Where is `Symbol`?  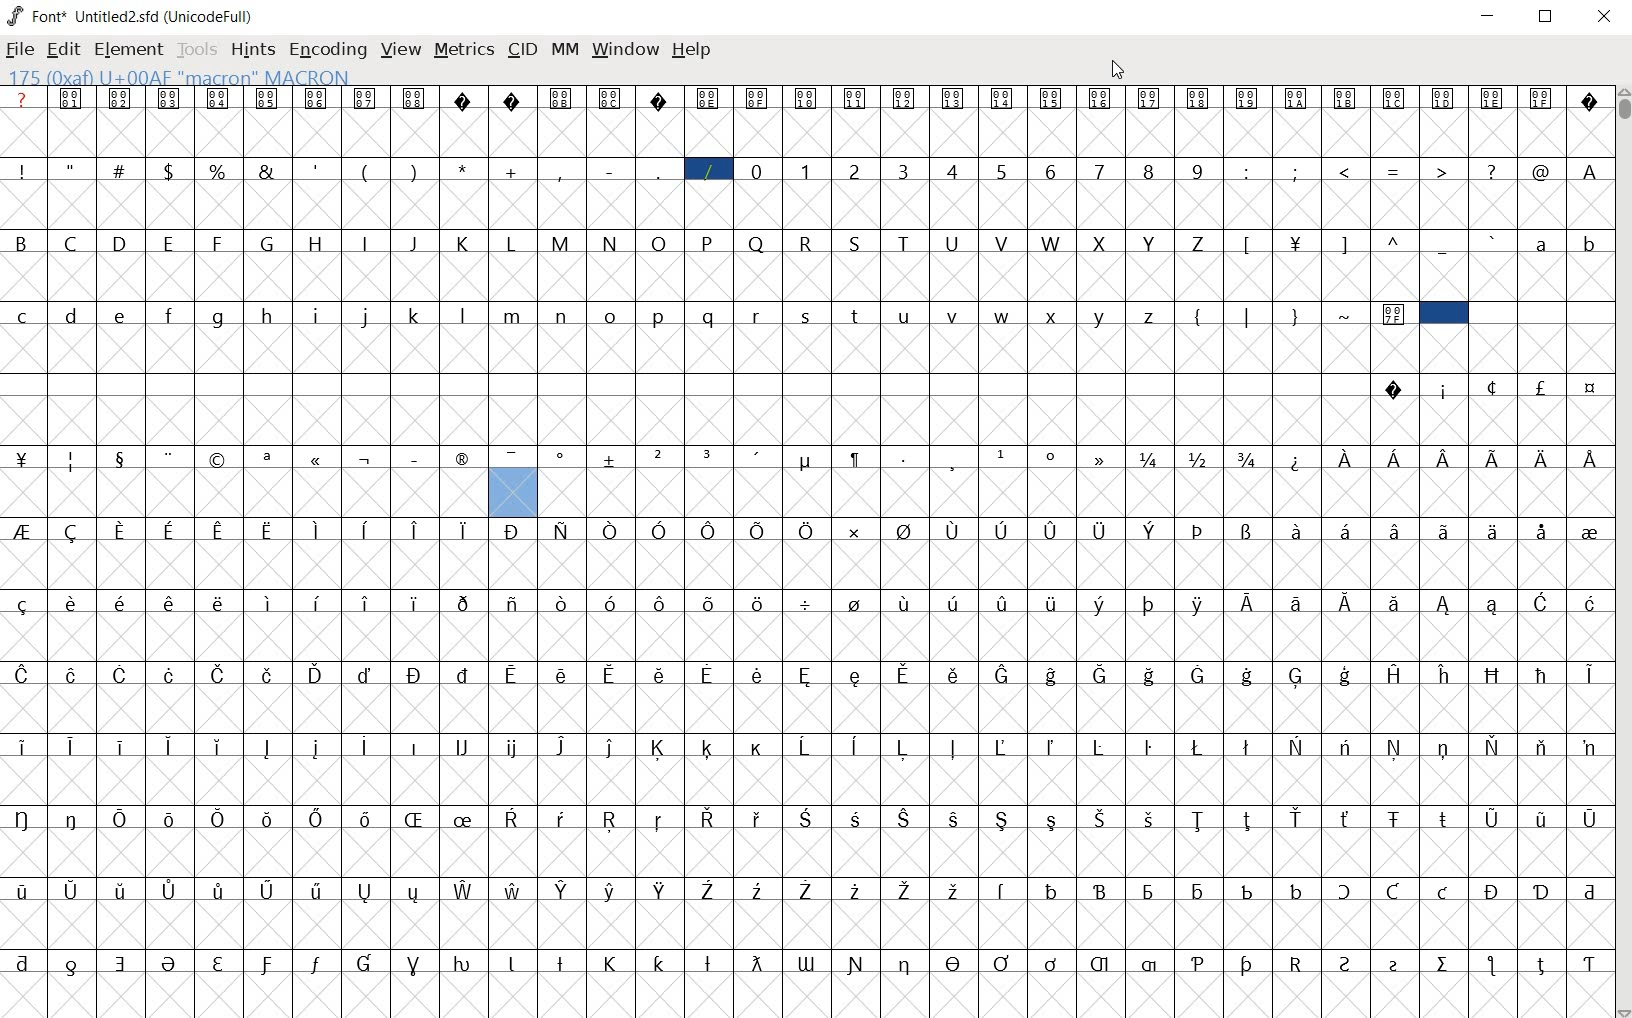
Symbol is located at coordinates (220, 530).